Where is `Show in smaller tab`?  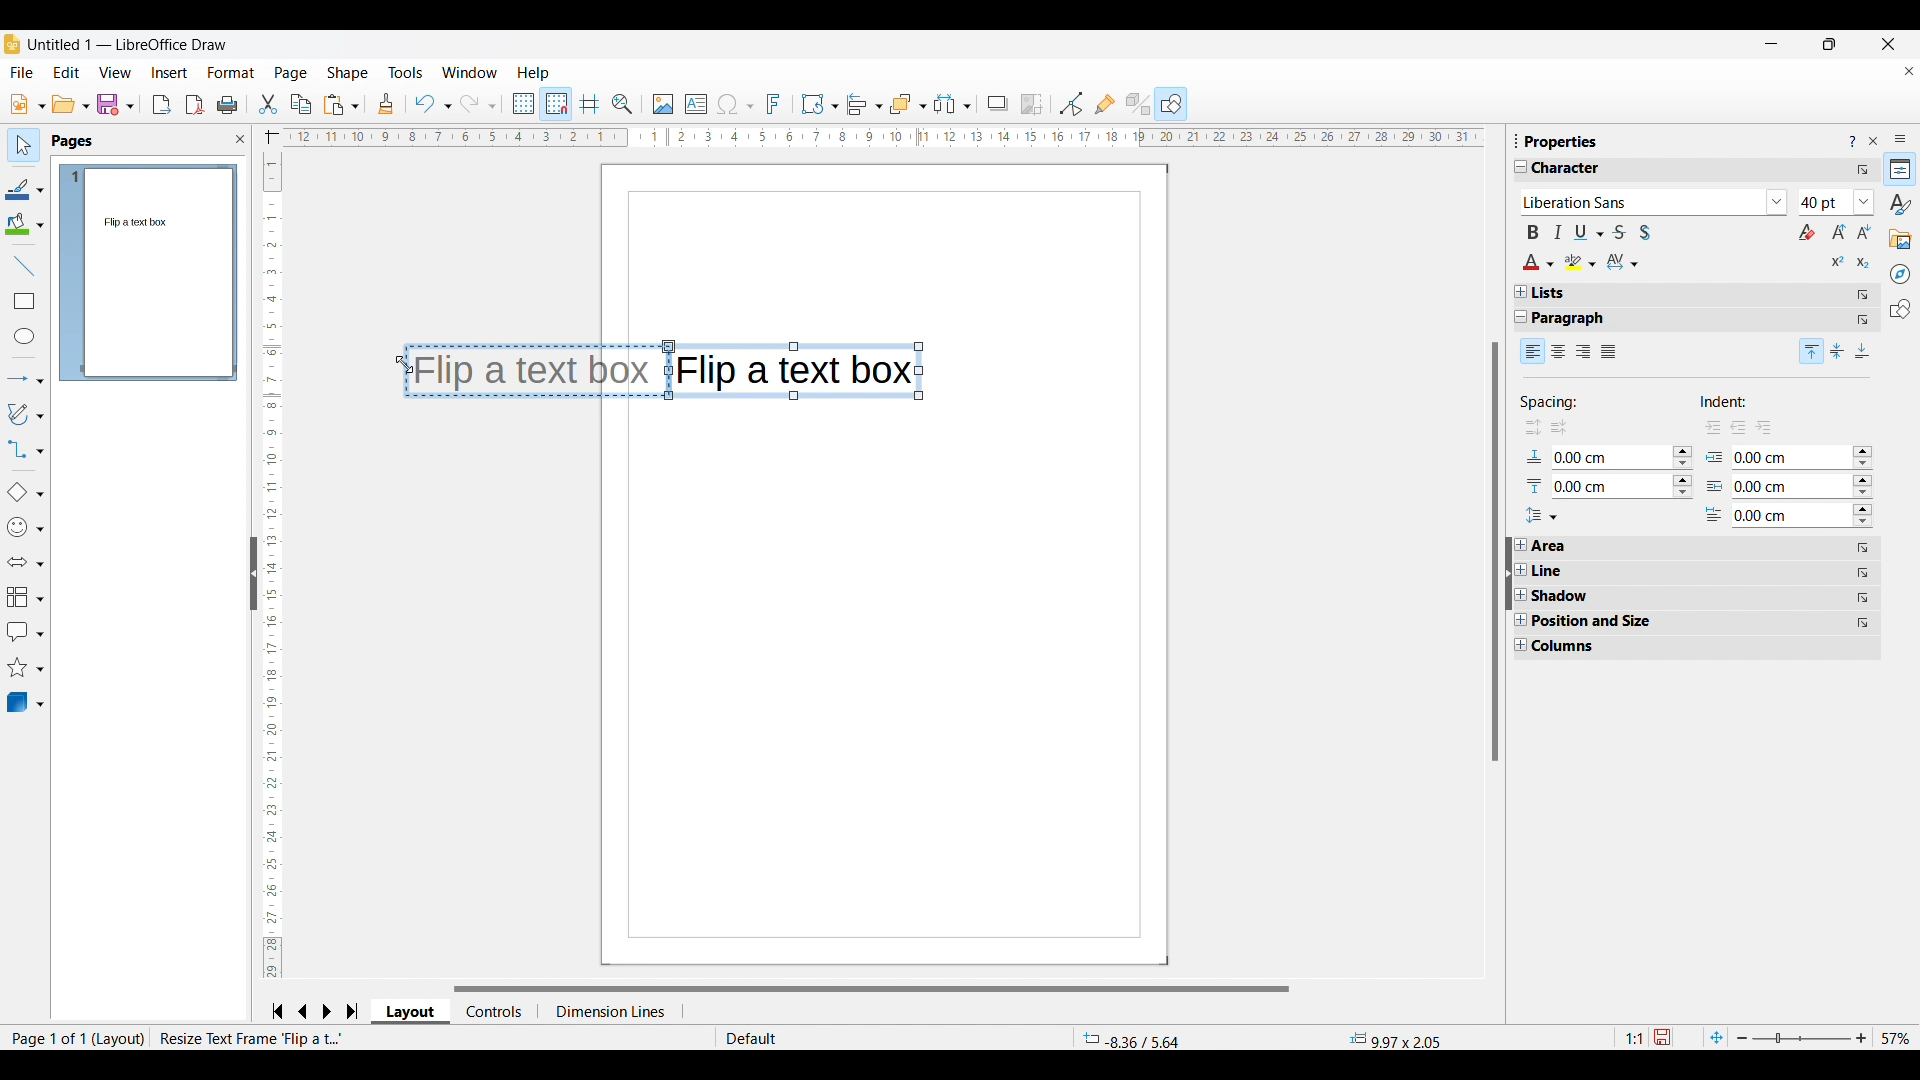 Show in smaller tab is located at coordinates (1830, 44).